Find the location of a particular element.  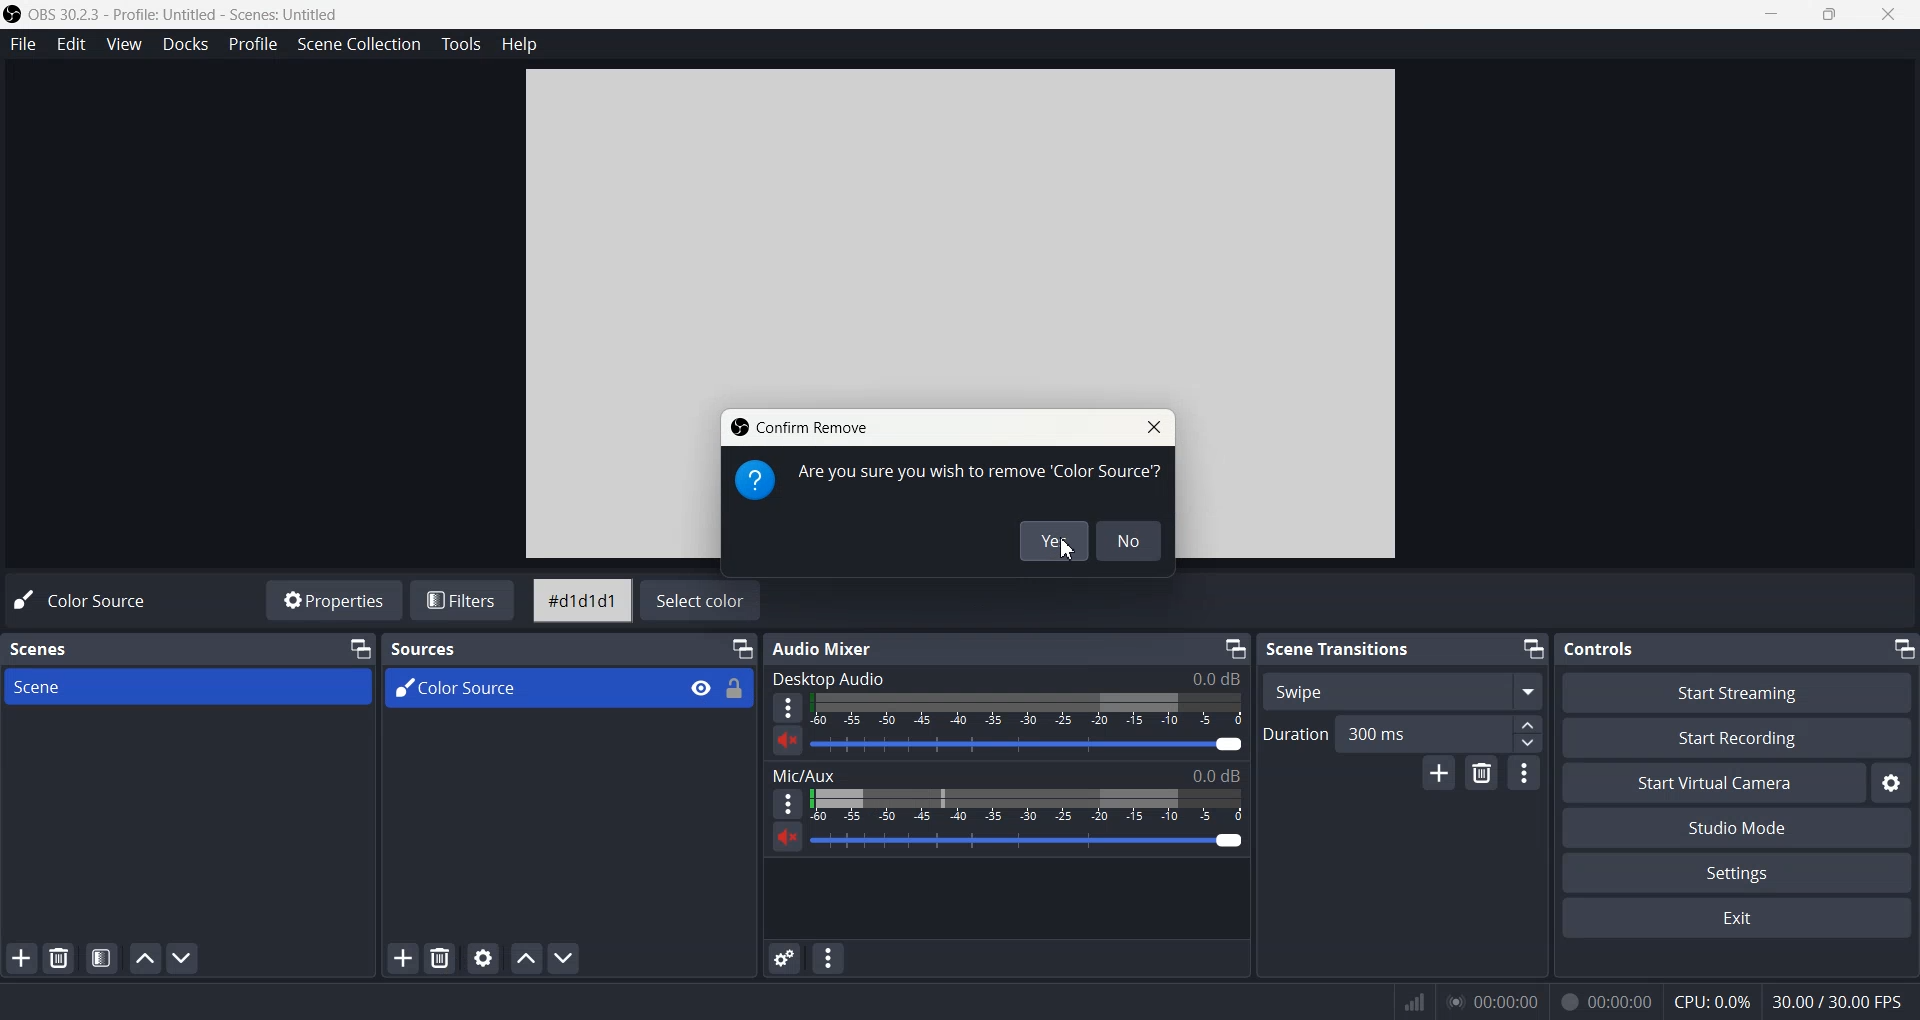

Duration is located at coordinates (1295, 732).